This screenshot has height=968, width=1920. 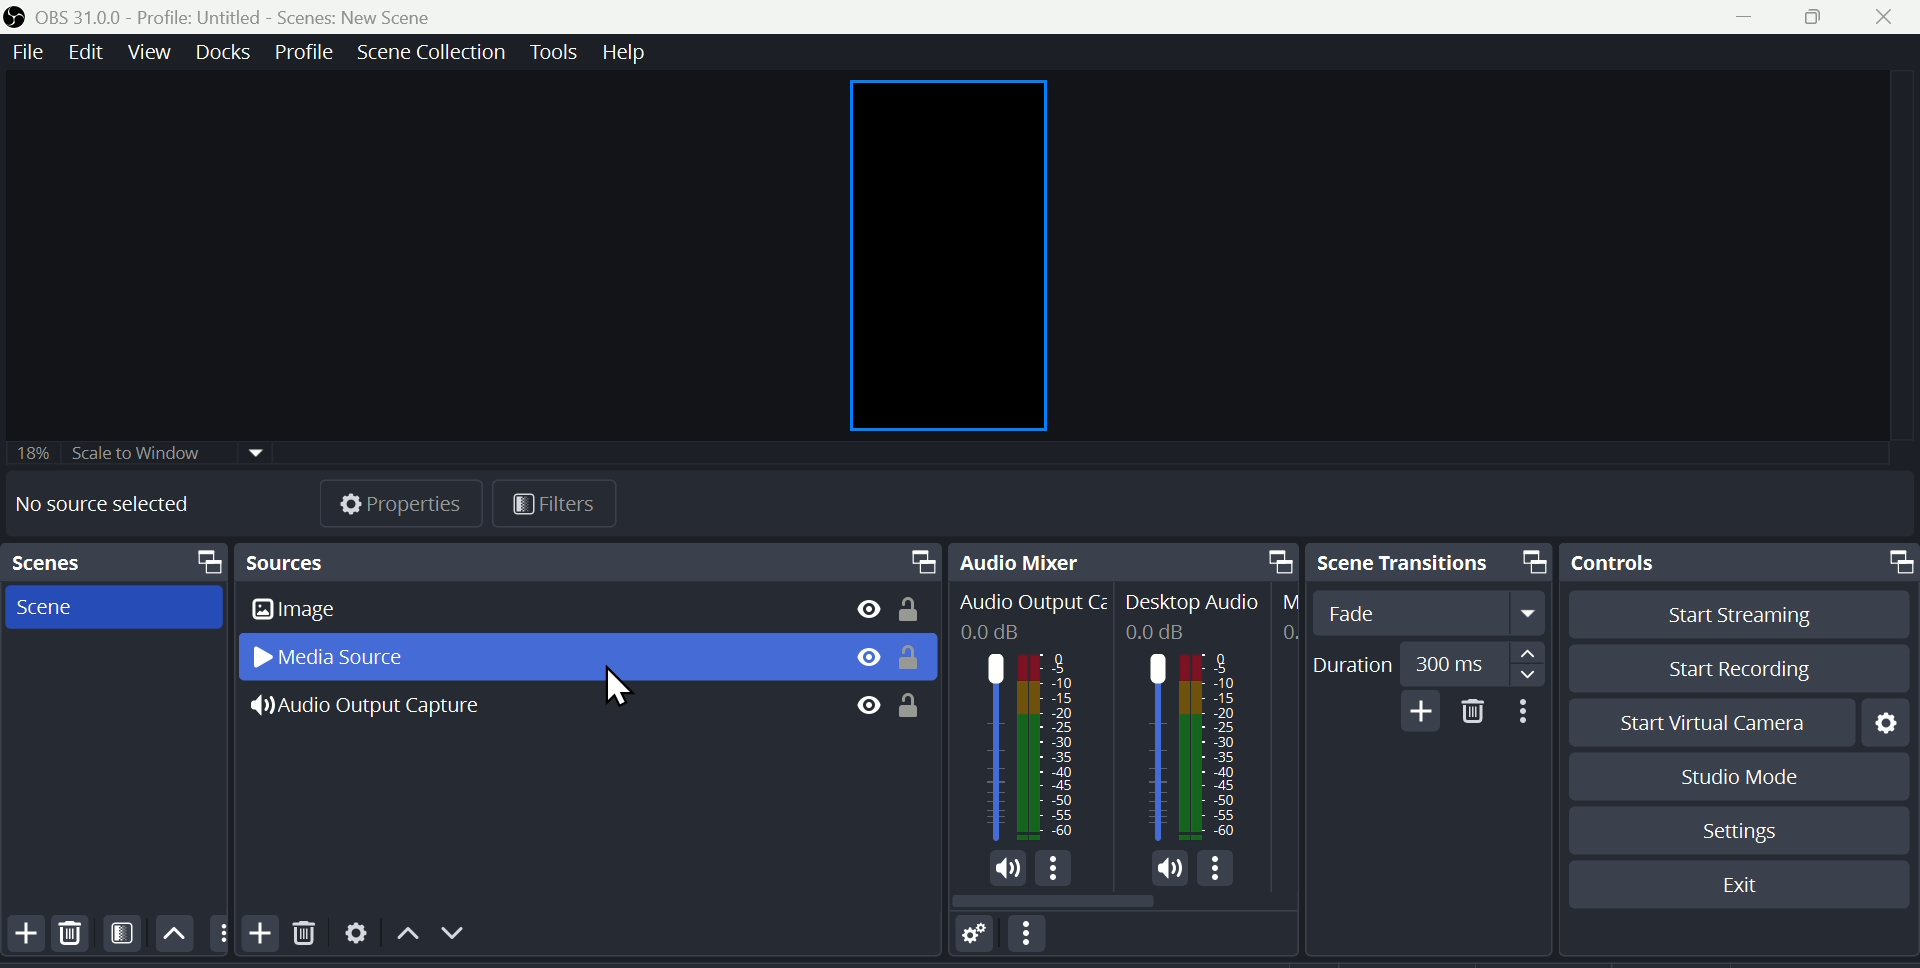 What do you see at coordinates (1029, 746) in the screenshot?
I see `Audio output` at bounding box center [1029, 746].